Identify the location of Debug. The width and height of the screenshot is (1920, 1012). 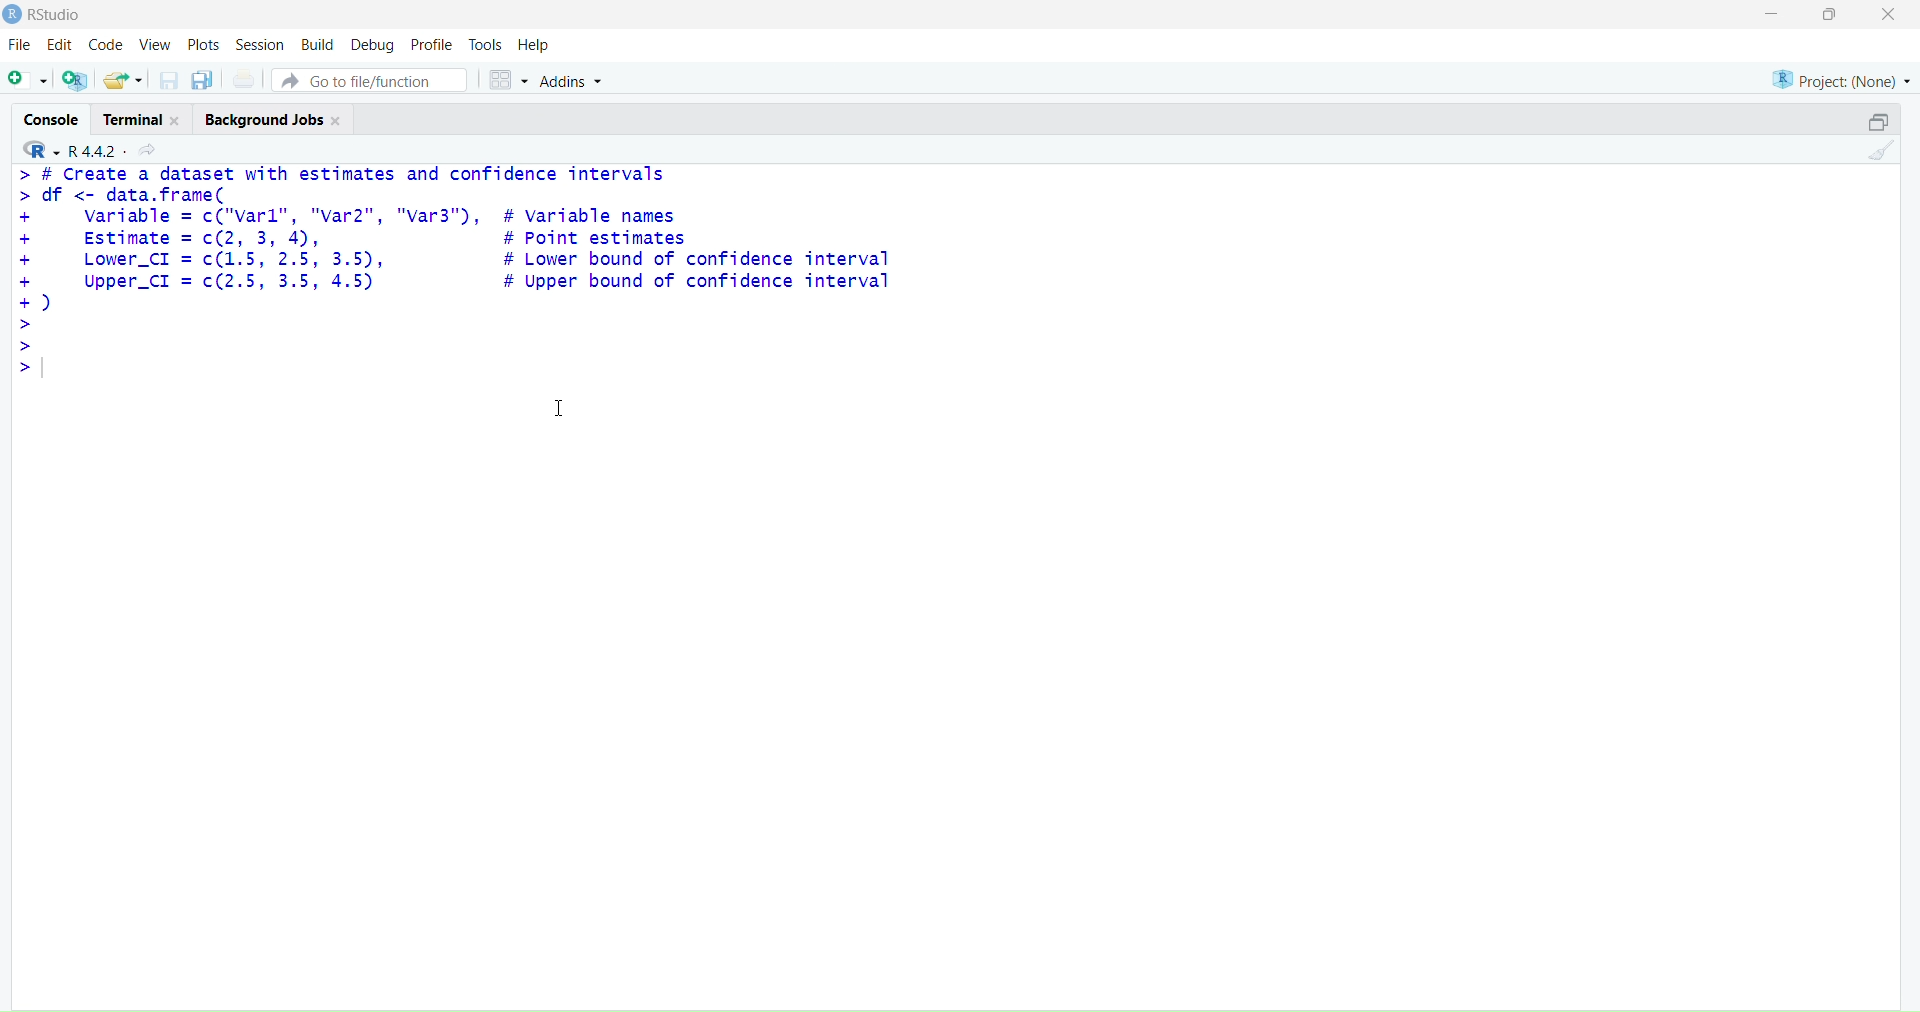
(370, 44).